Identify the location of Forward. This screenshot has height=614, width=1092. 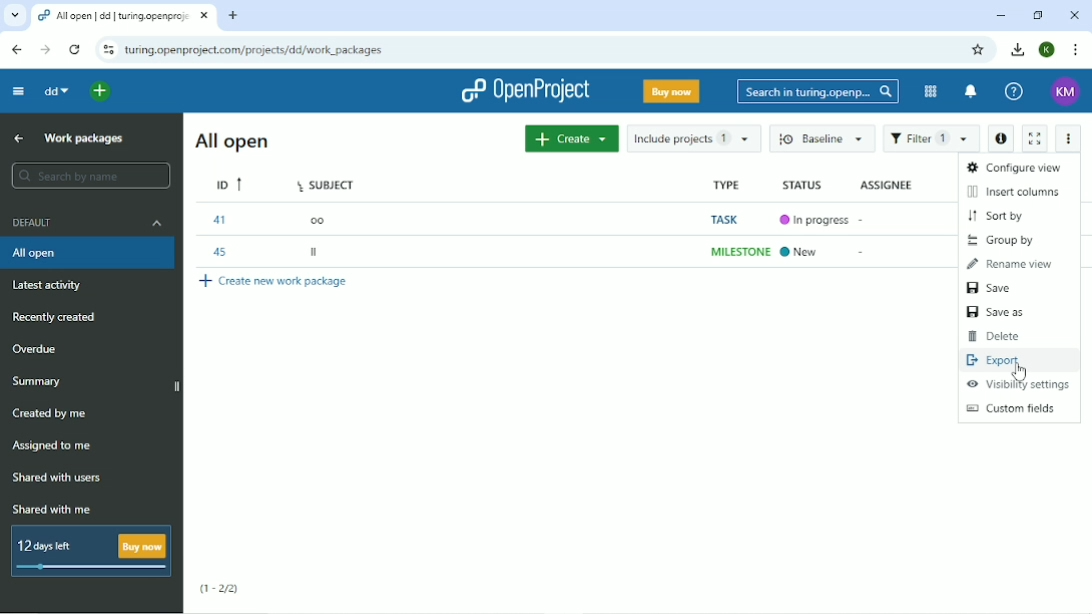
(42, 49).